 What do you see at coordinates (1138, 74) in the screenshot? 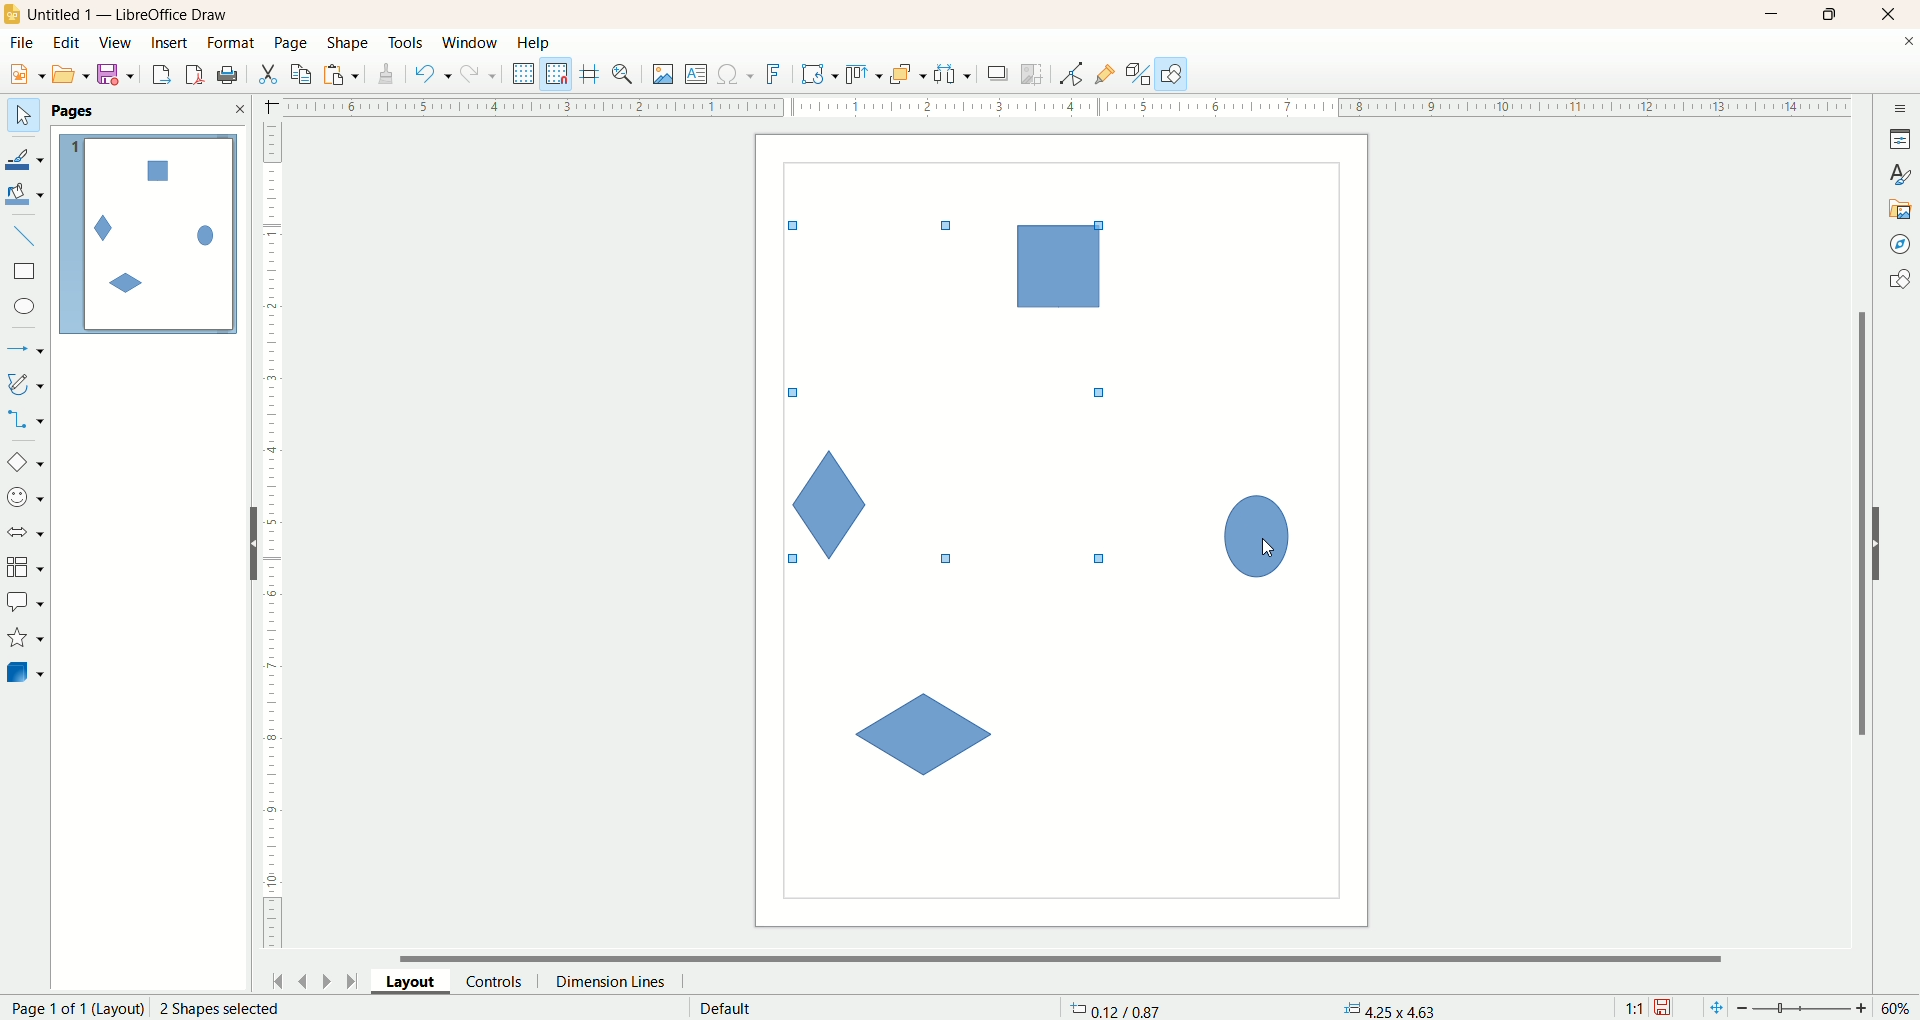
I see `toggle extrusion` at bounding box center [1138, 74].